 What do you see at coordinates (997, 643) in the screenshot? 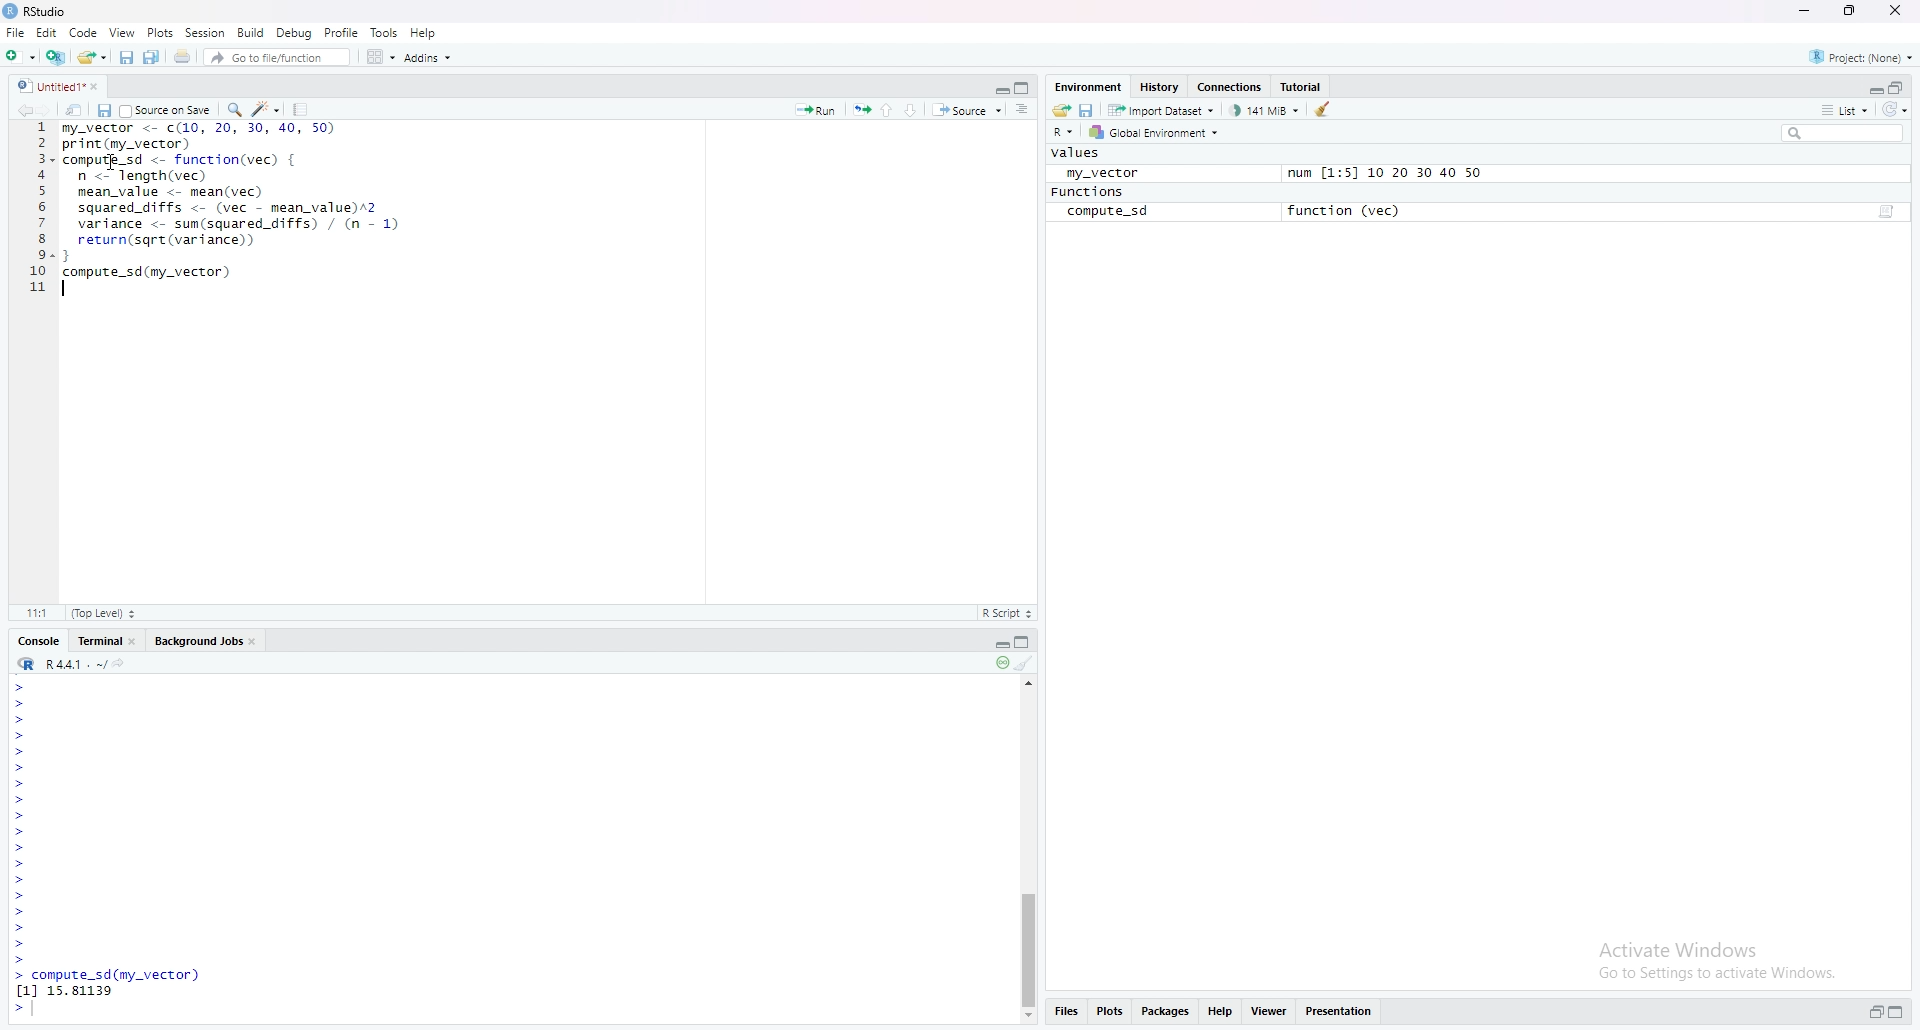
I see `Minimize` at bounding box center [997, 643].